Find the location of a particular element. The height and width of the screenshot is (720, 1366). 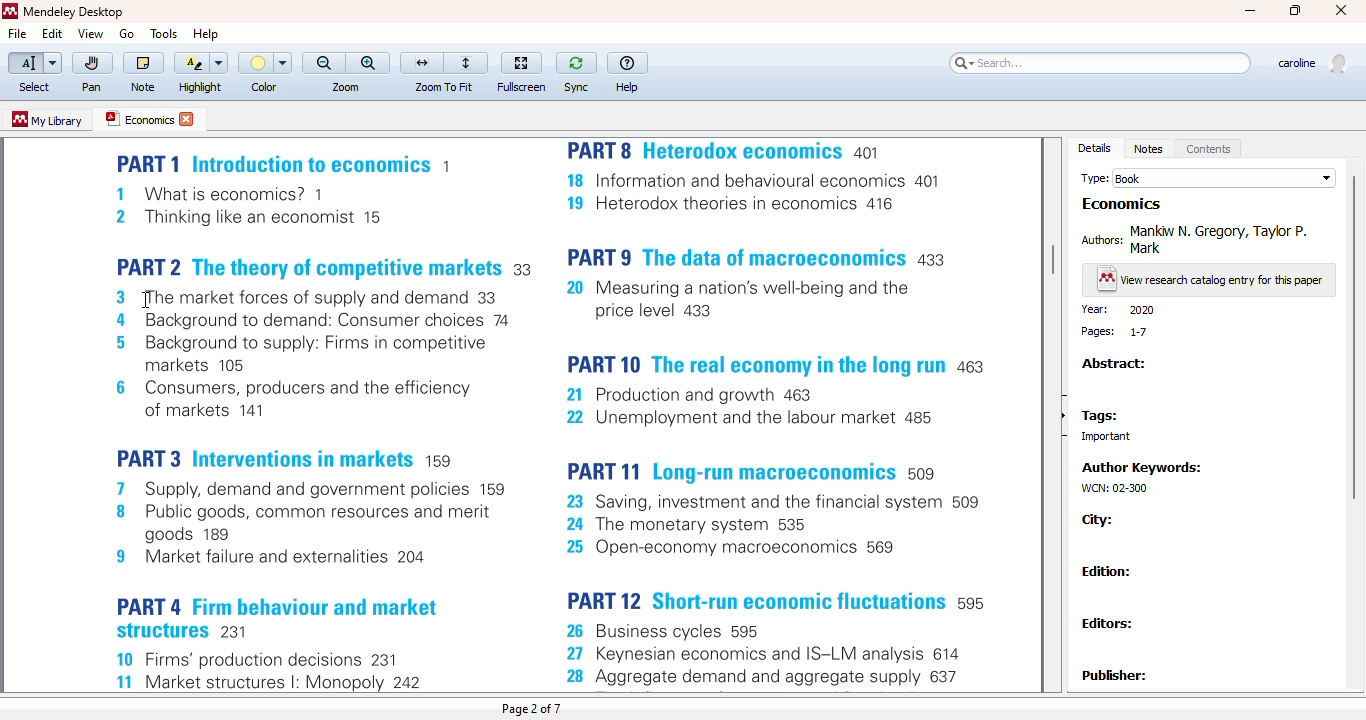

contents is located at coordinates (1209, 149).